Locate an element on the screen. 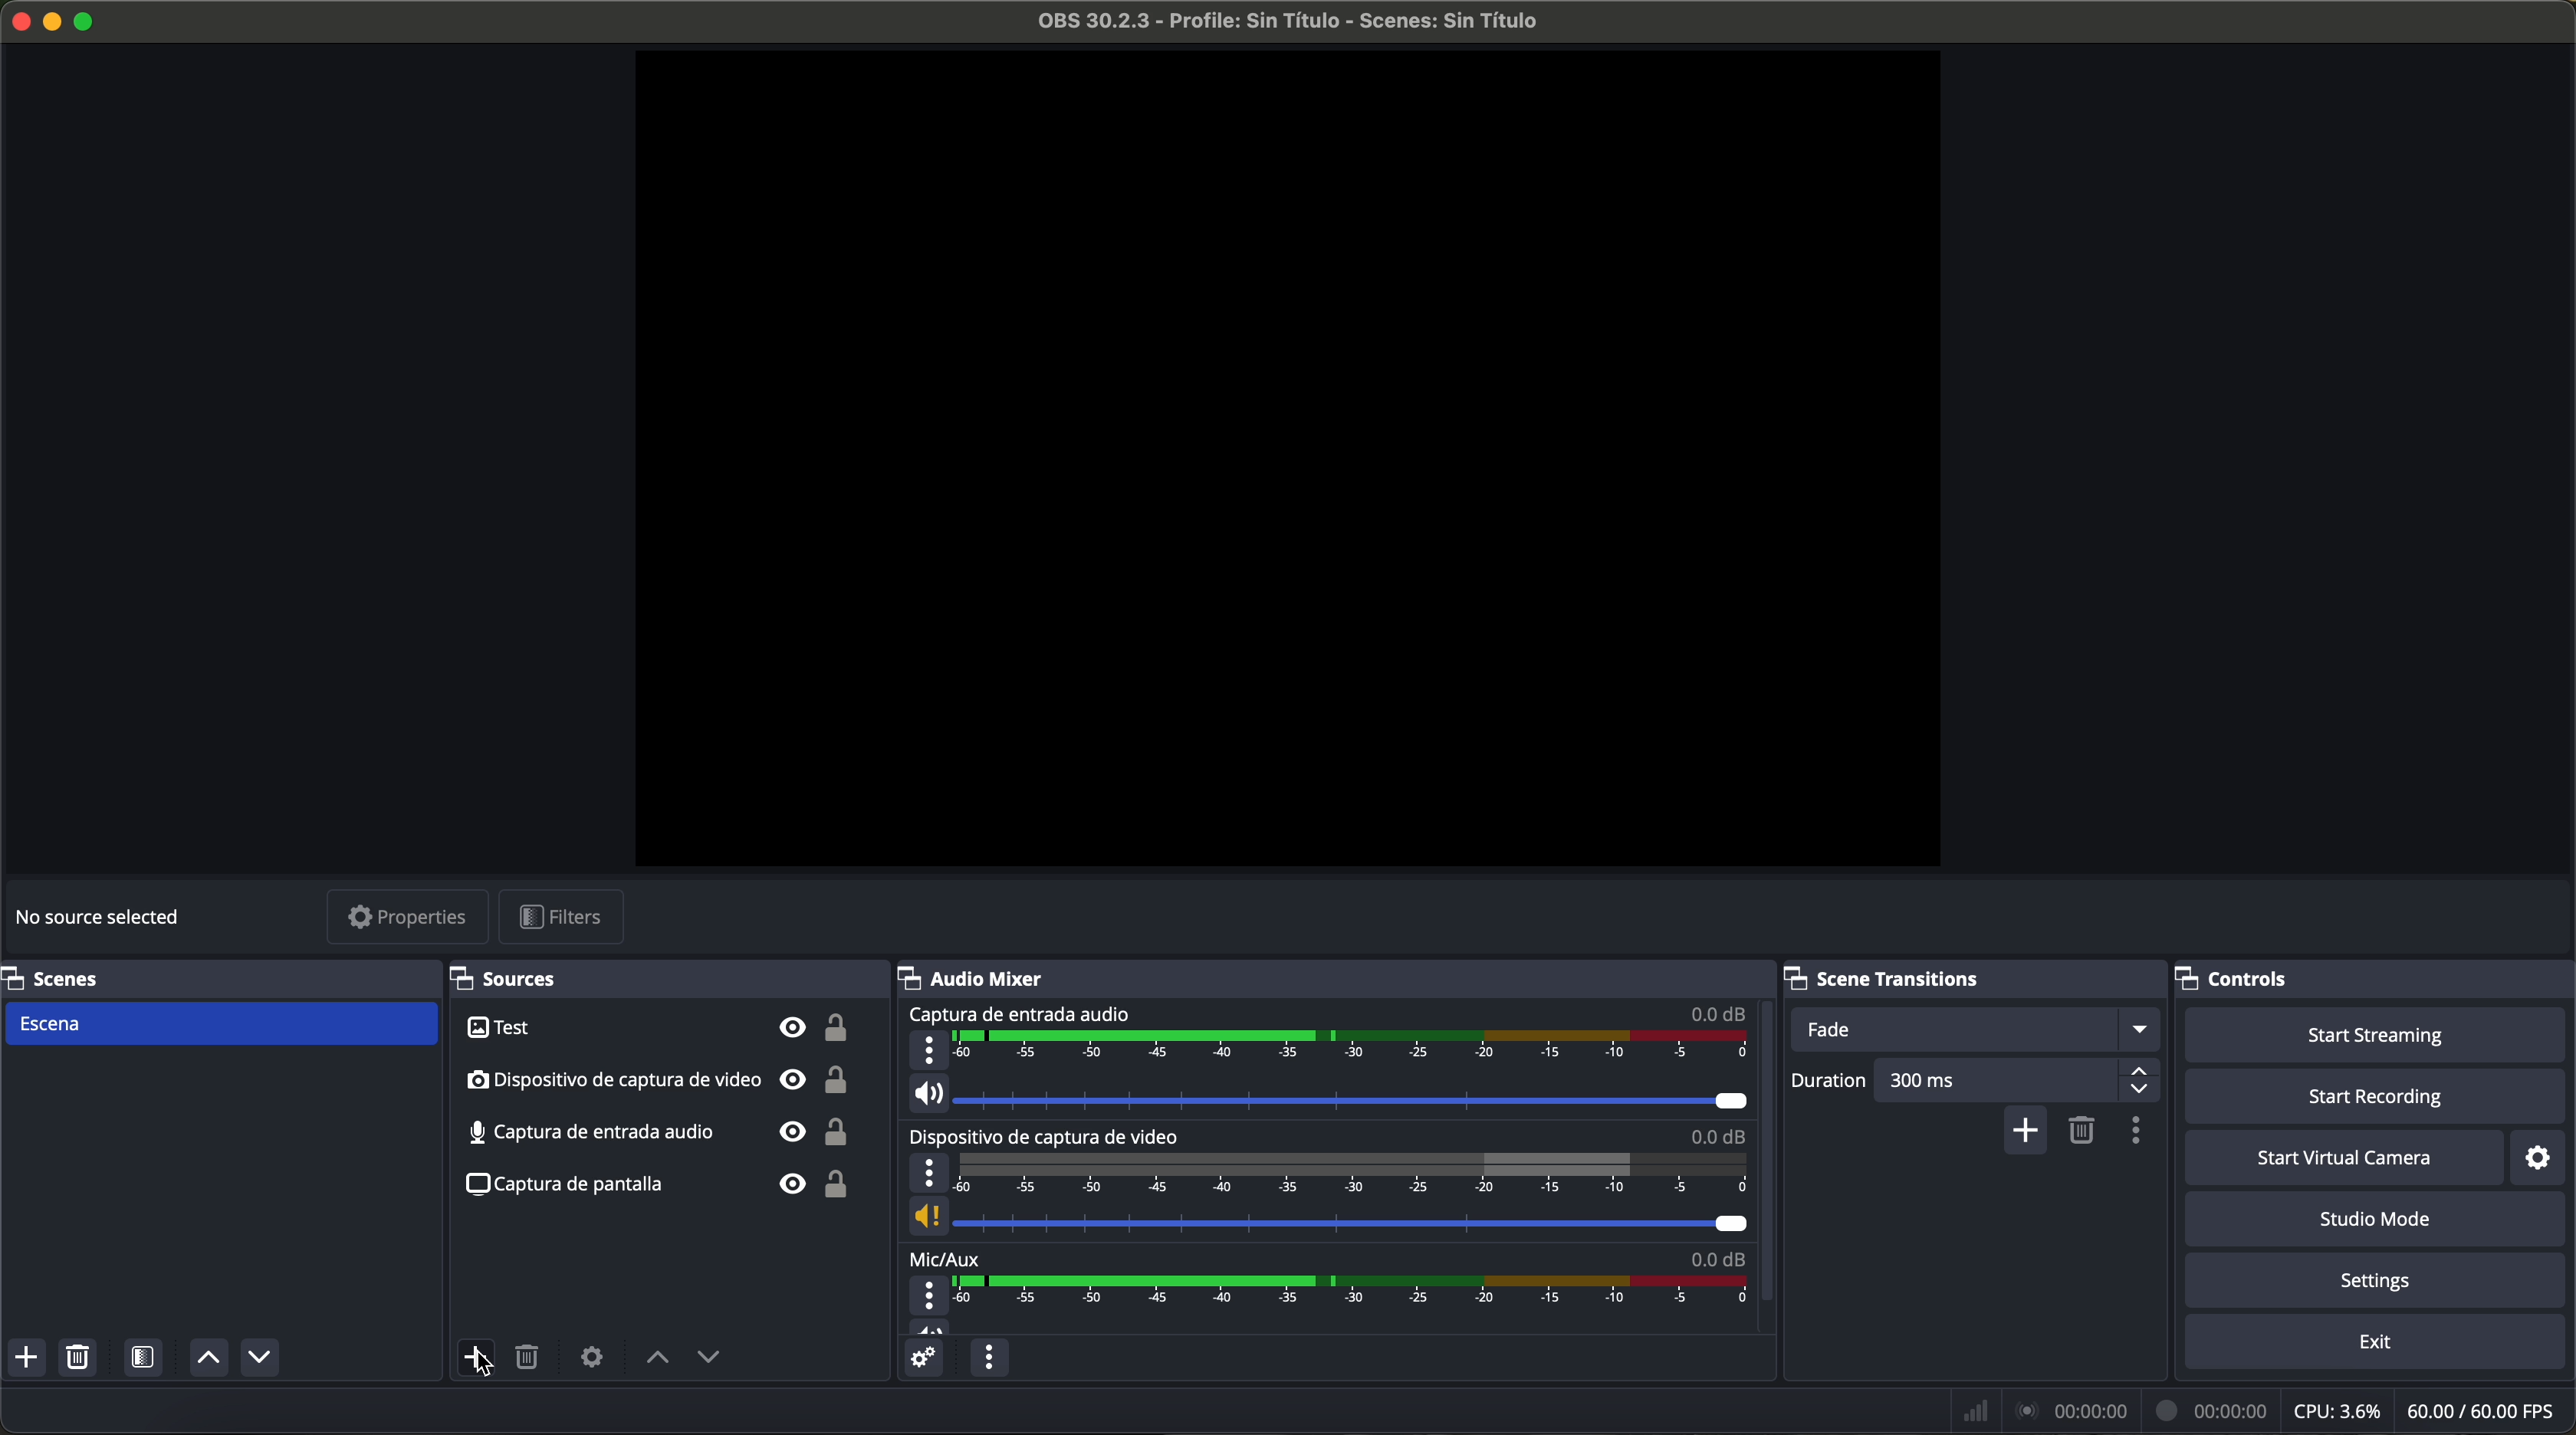  move sources up is located at coordinates (209, 1357).